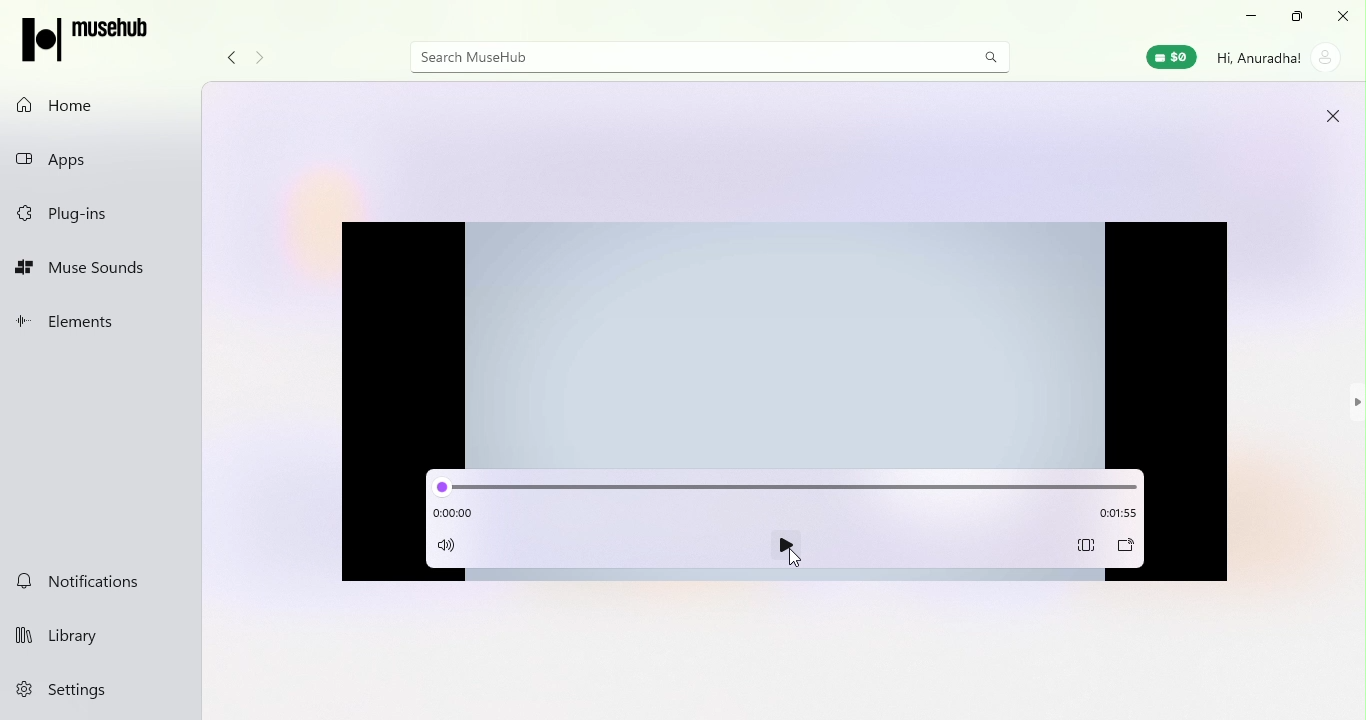  I want to click on Aspect ratio, so click(1085, 546).